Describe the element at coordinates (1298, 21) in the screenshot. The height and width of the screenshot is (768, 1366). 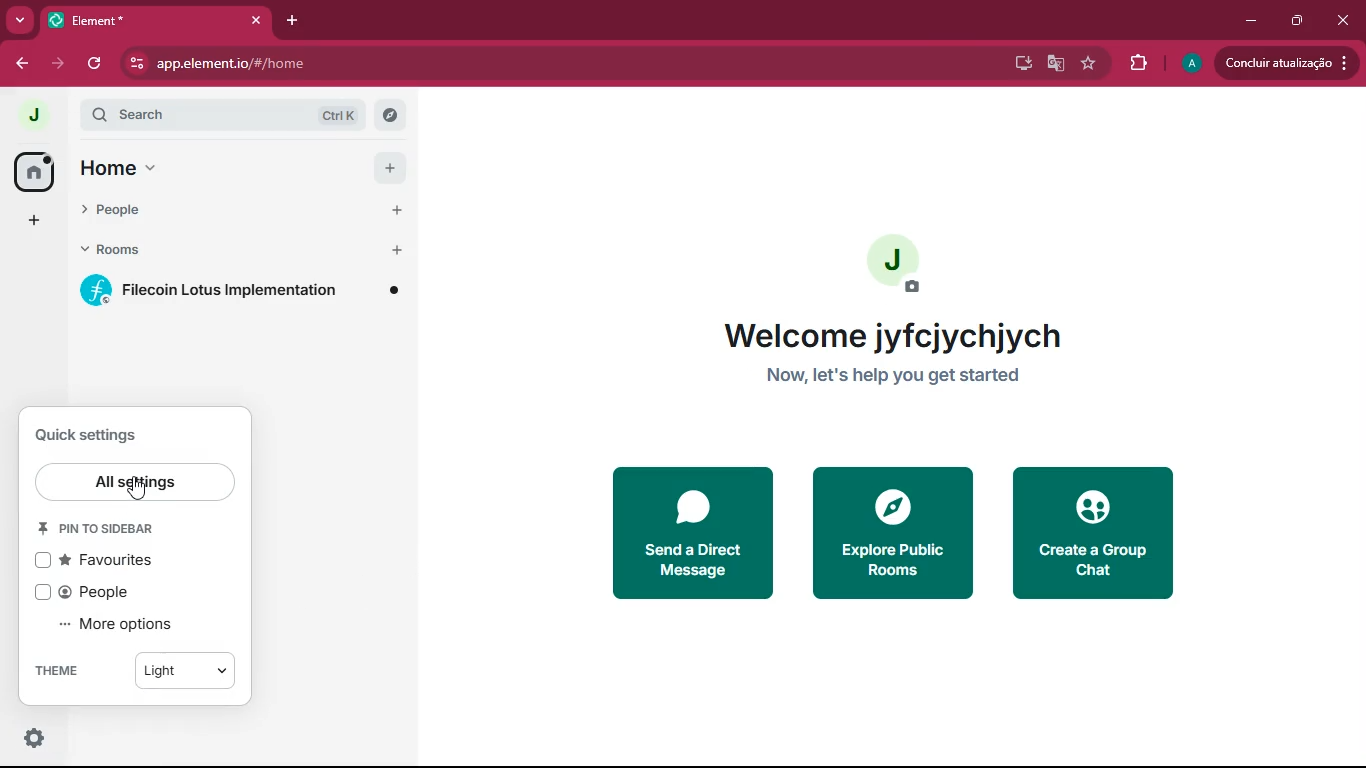
I see `restore down` at that location.